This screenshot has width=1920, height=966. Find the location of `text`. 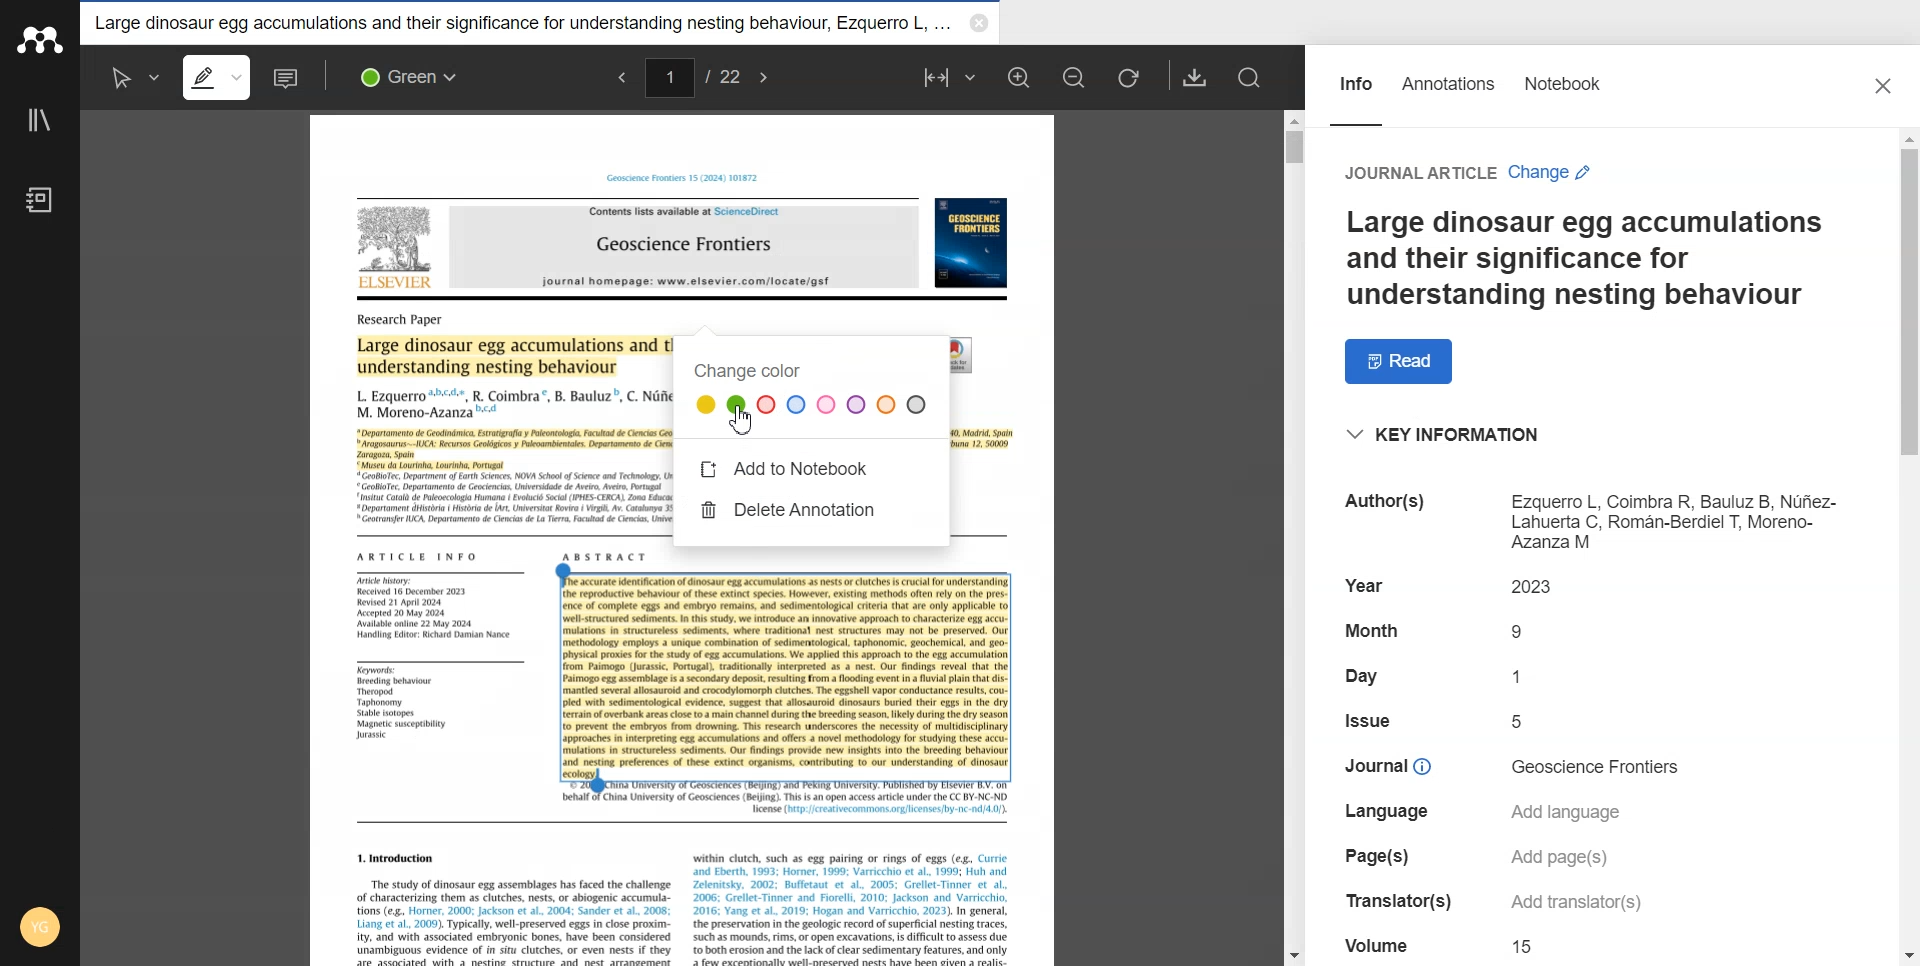

text is located at coordinates (399, 319).